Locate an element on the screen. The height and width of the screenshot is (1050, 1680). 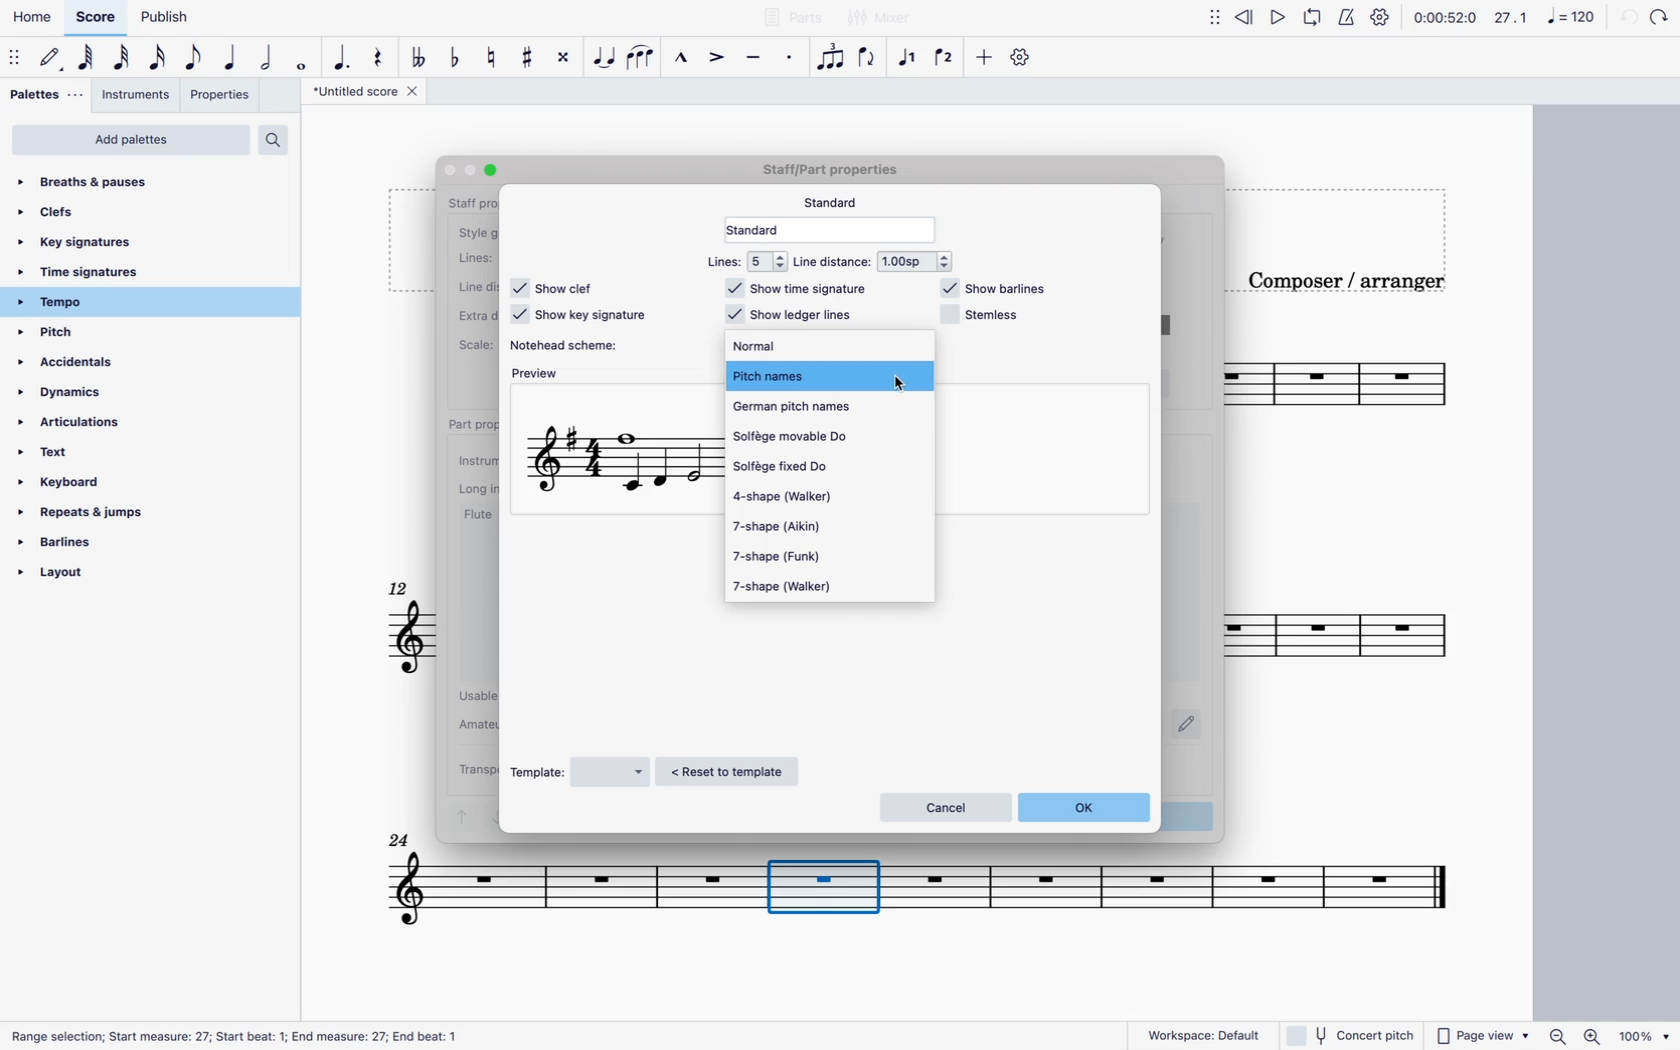
ok is located at coordinates (1088, 807).